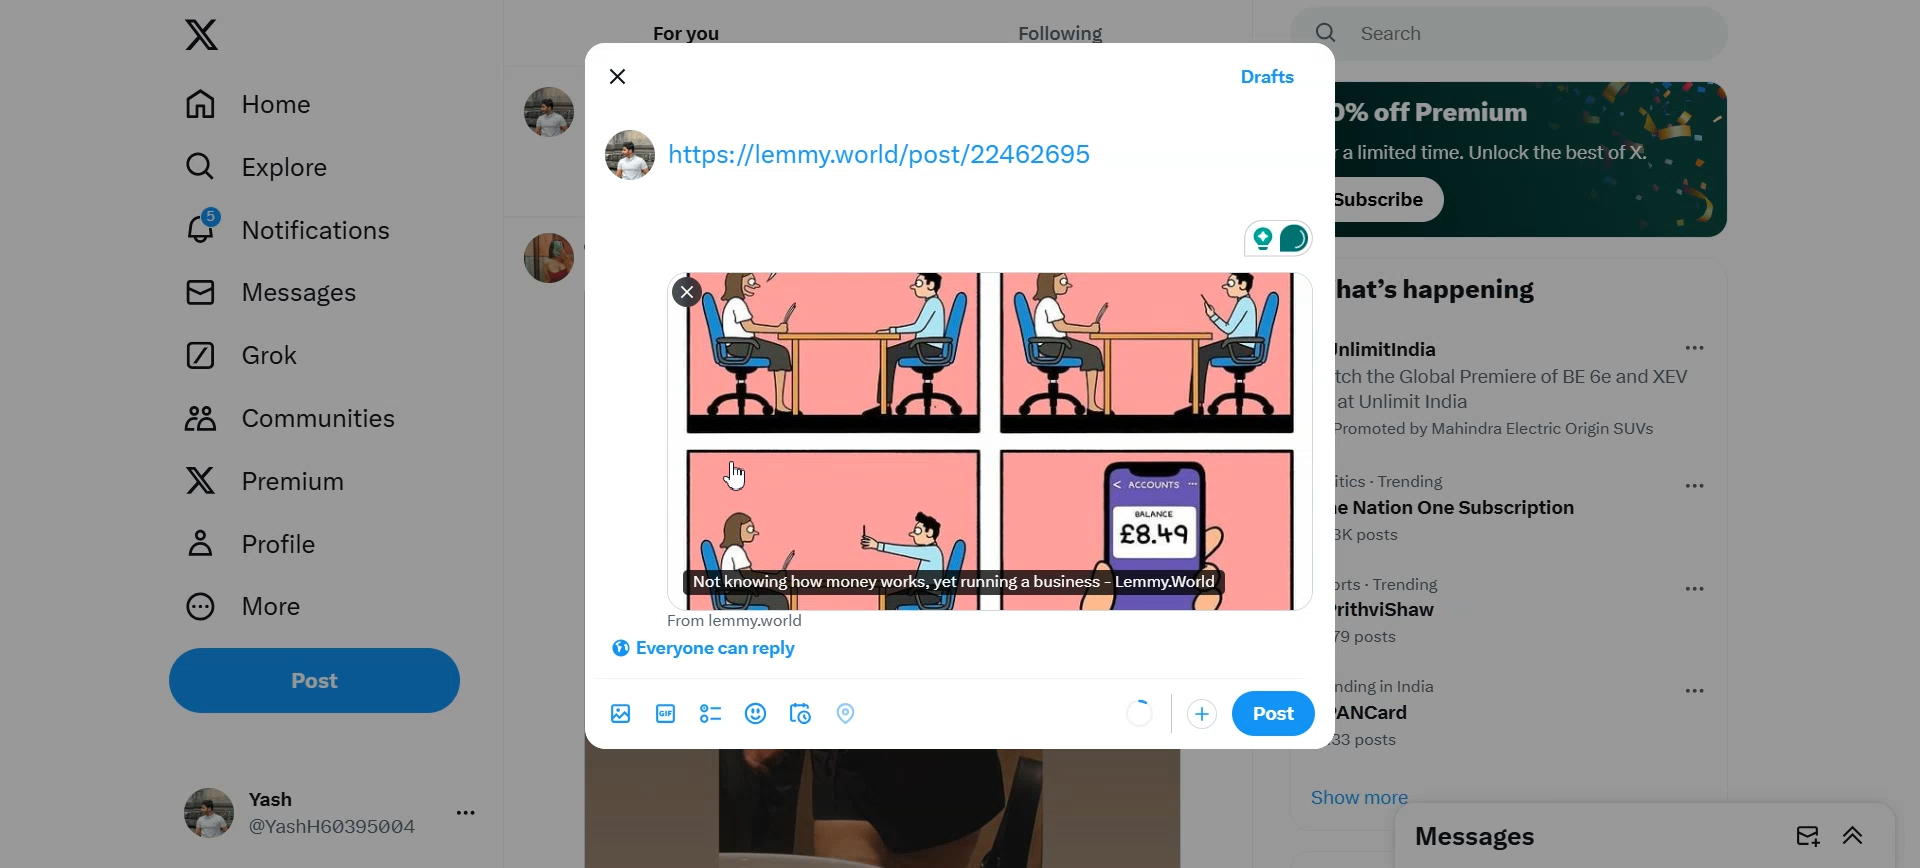  What do you see at coordinates (710, 714) in the screenshot?
I see `Poll` at bounding box center [710, 714].